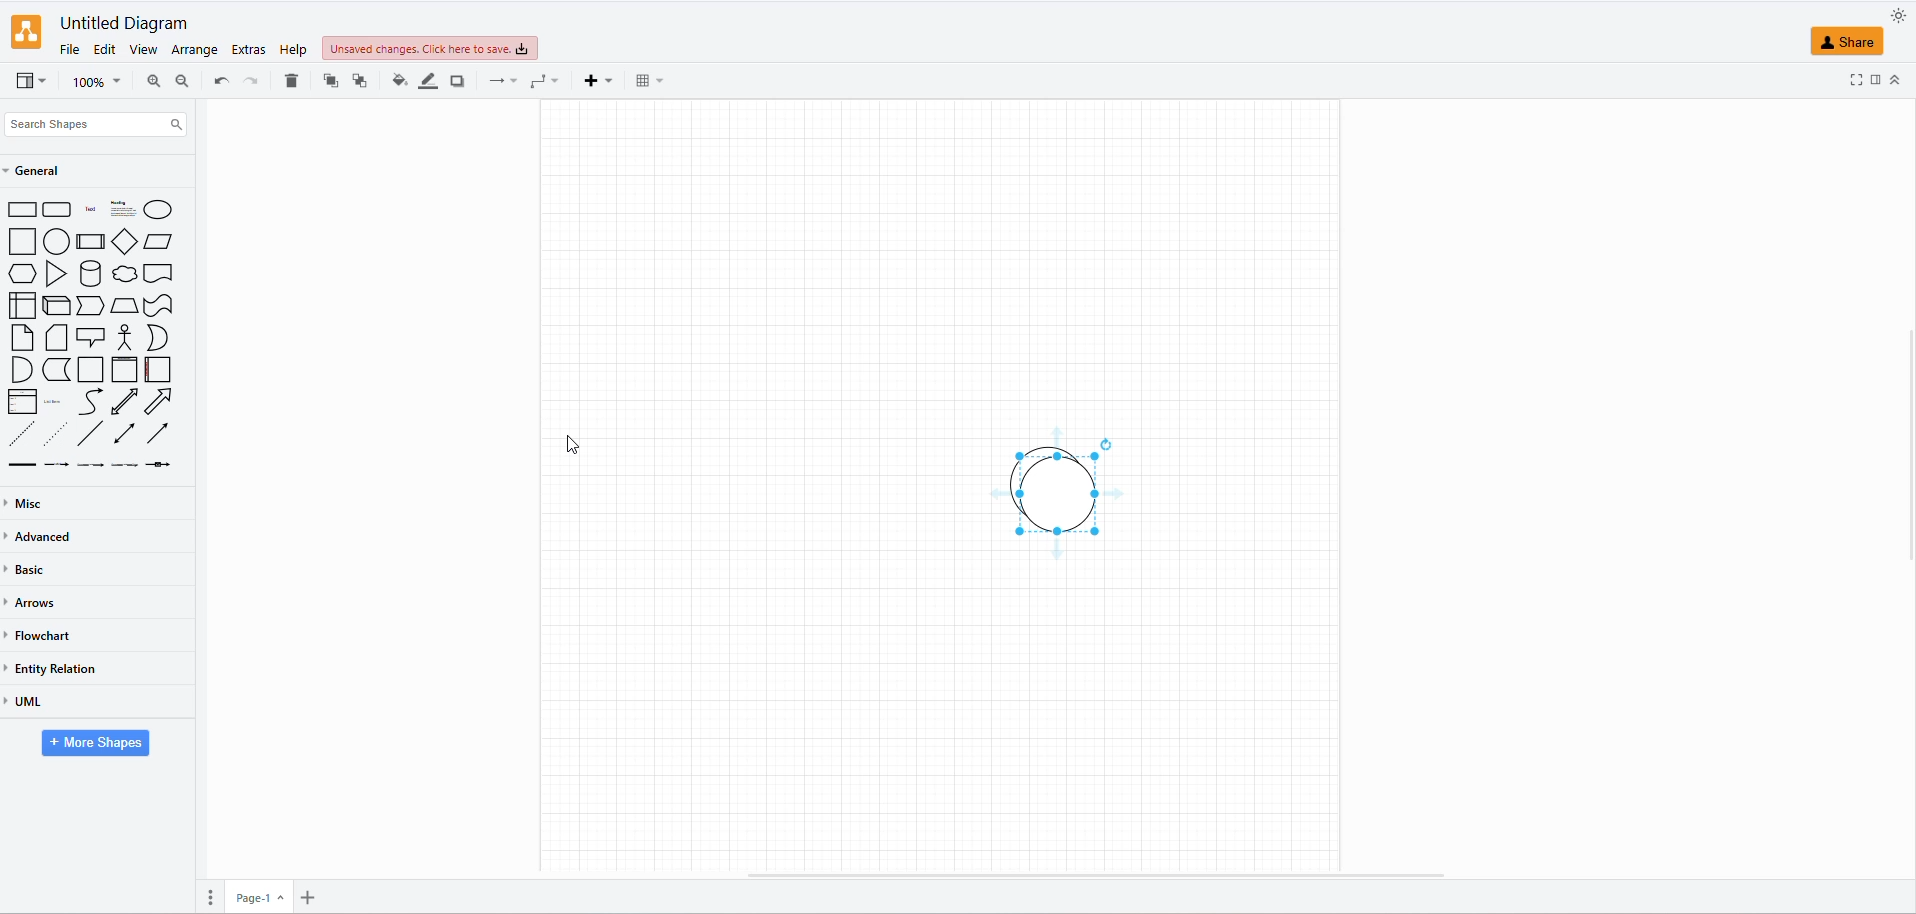 This screenshot has width=1916, height=914. I want to click on COLLAPSE, so click(1898, 79).